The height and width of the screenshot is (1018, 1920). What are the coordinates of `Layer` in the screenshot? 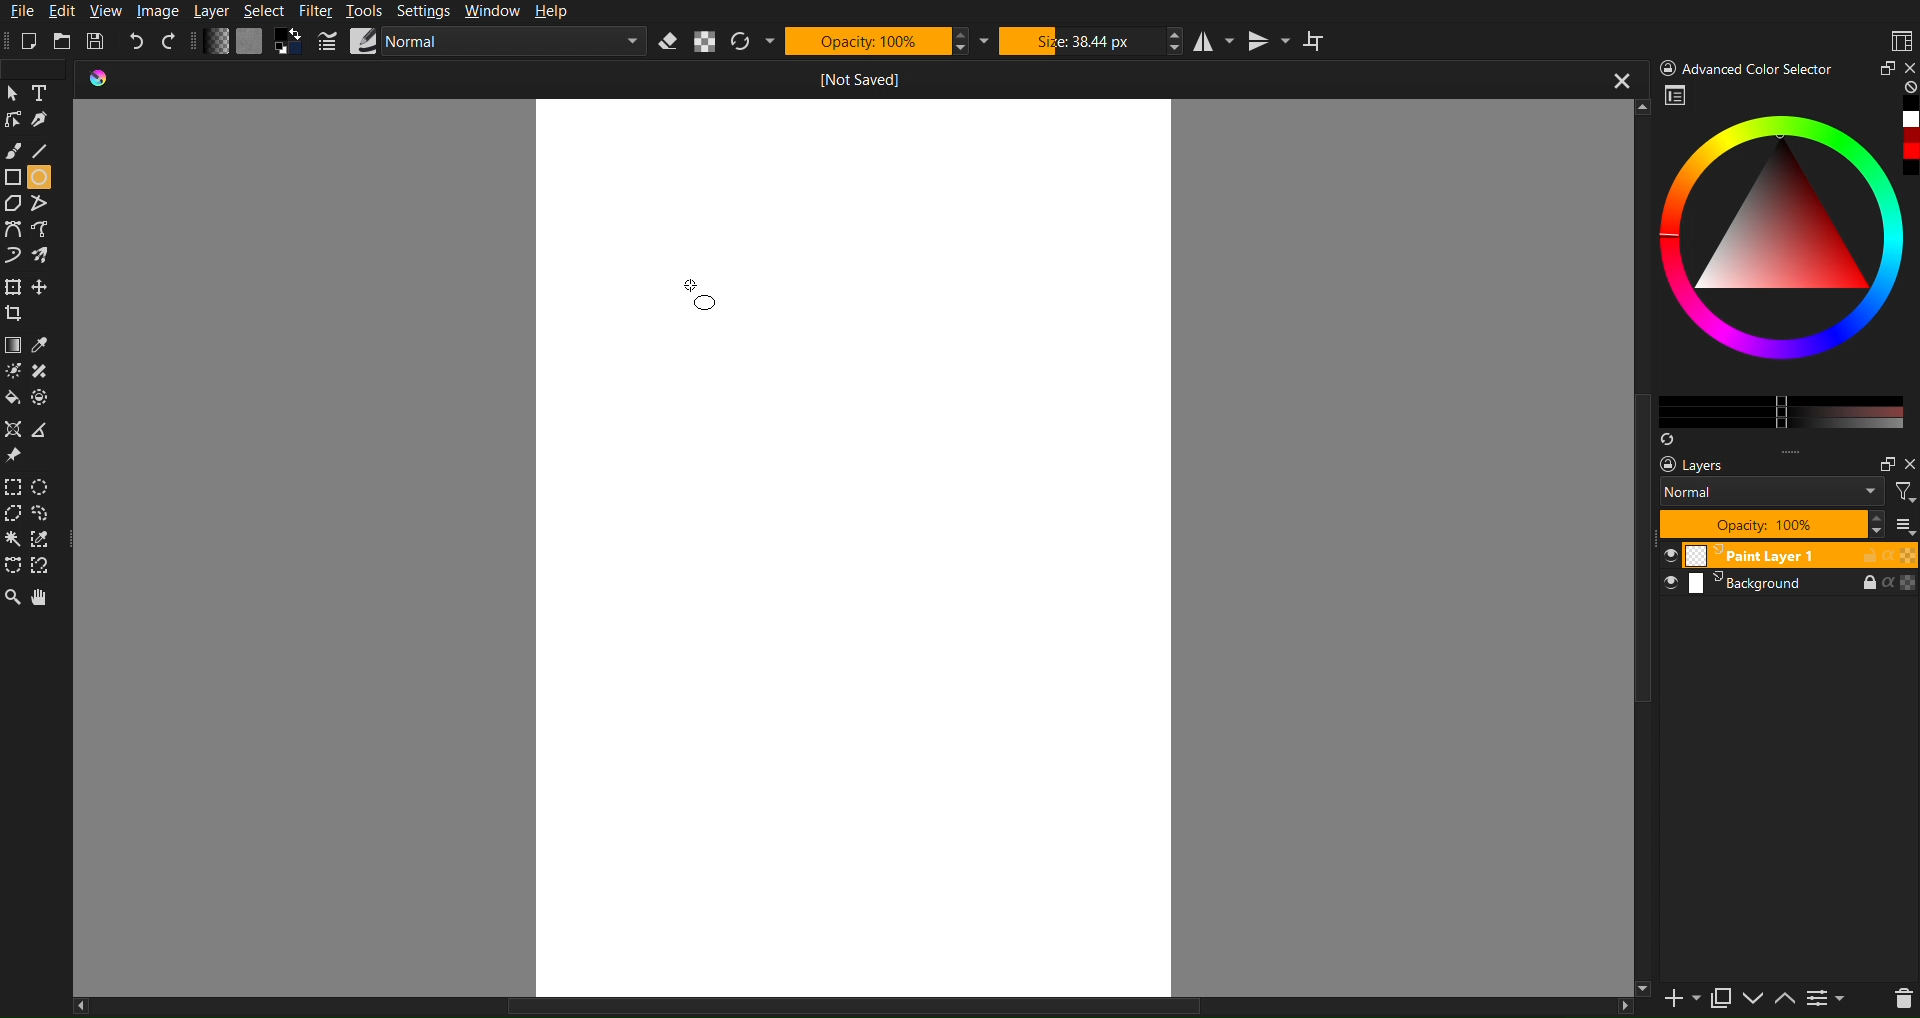 It's located at (214, 12).